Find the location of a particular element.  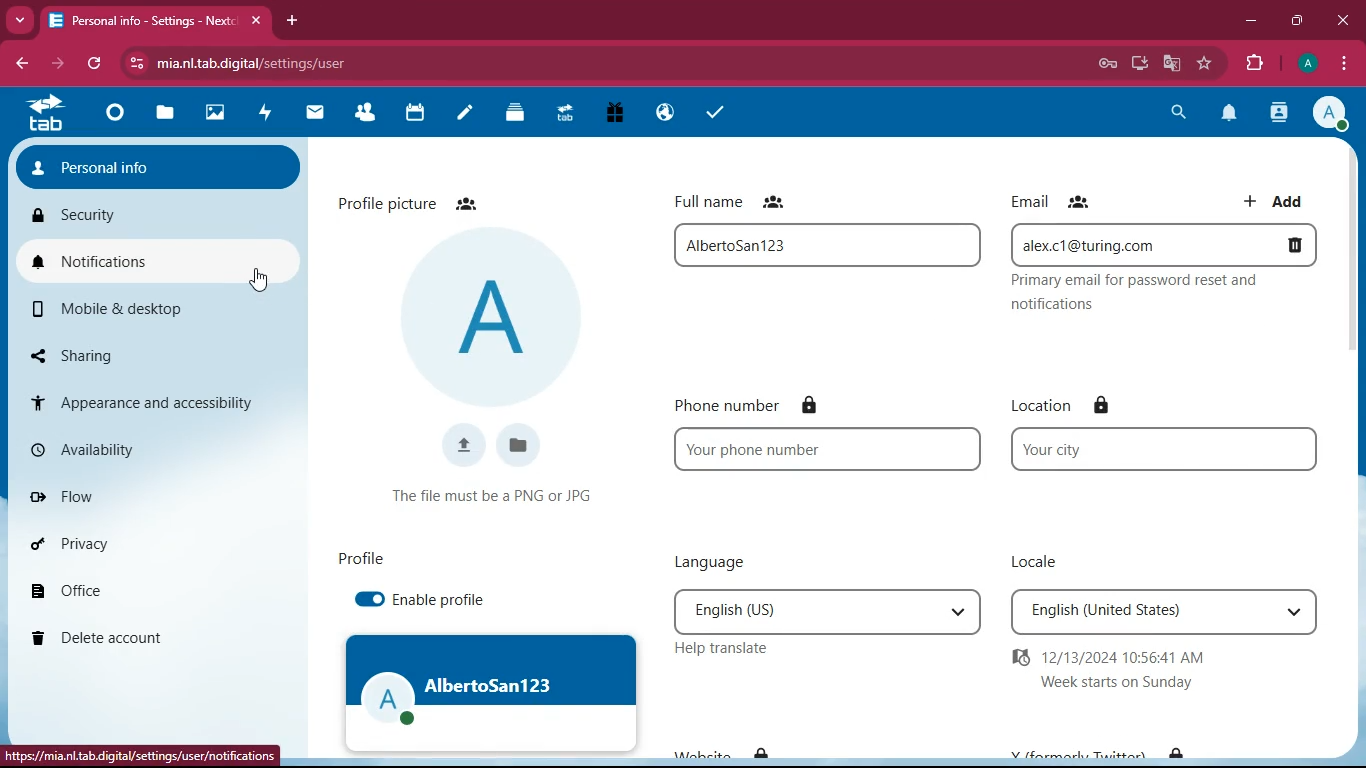

flow is located at coordinates (152, 494).